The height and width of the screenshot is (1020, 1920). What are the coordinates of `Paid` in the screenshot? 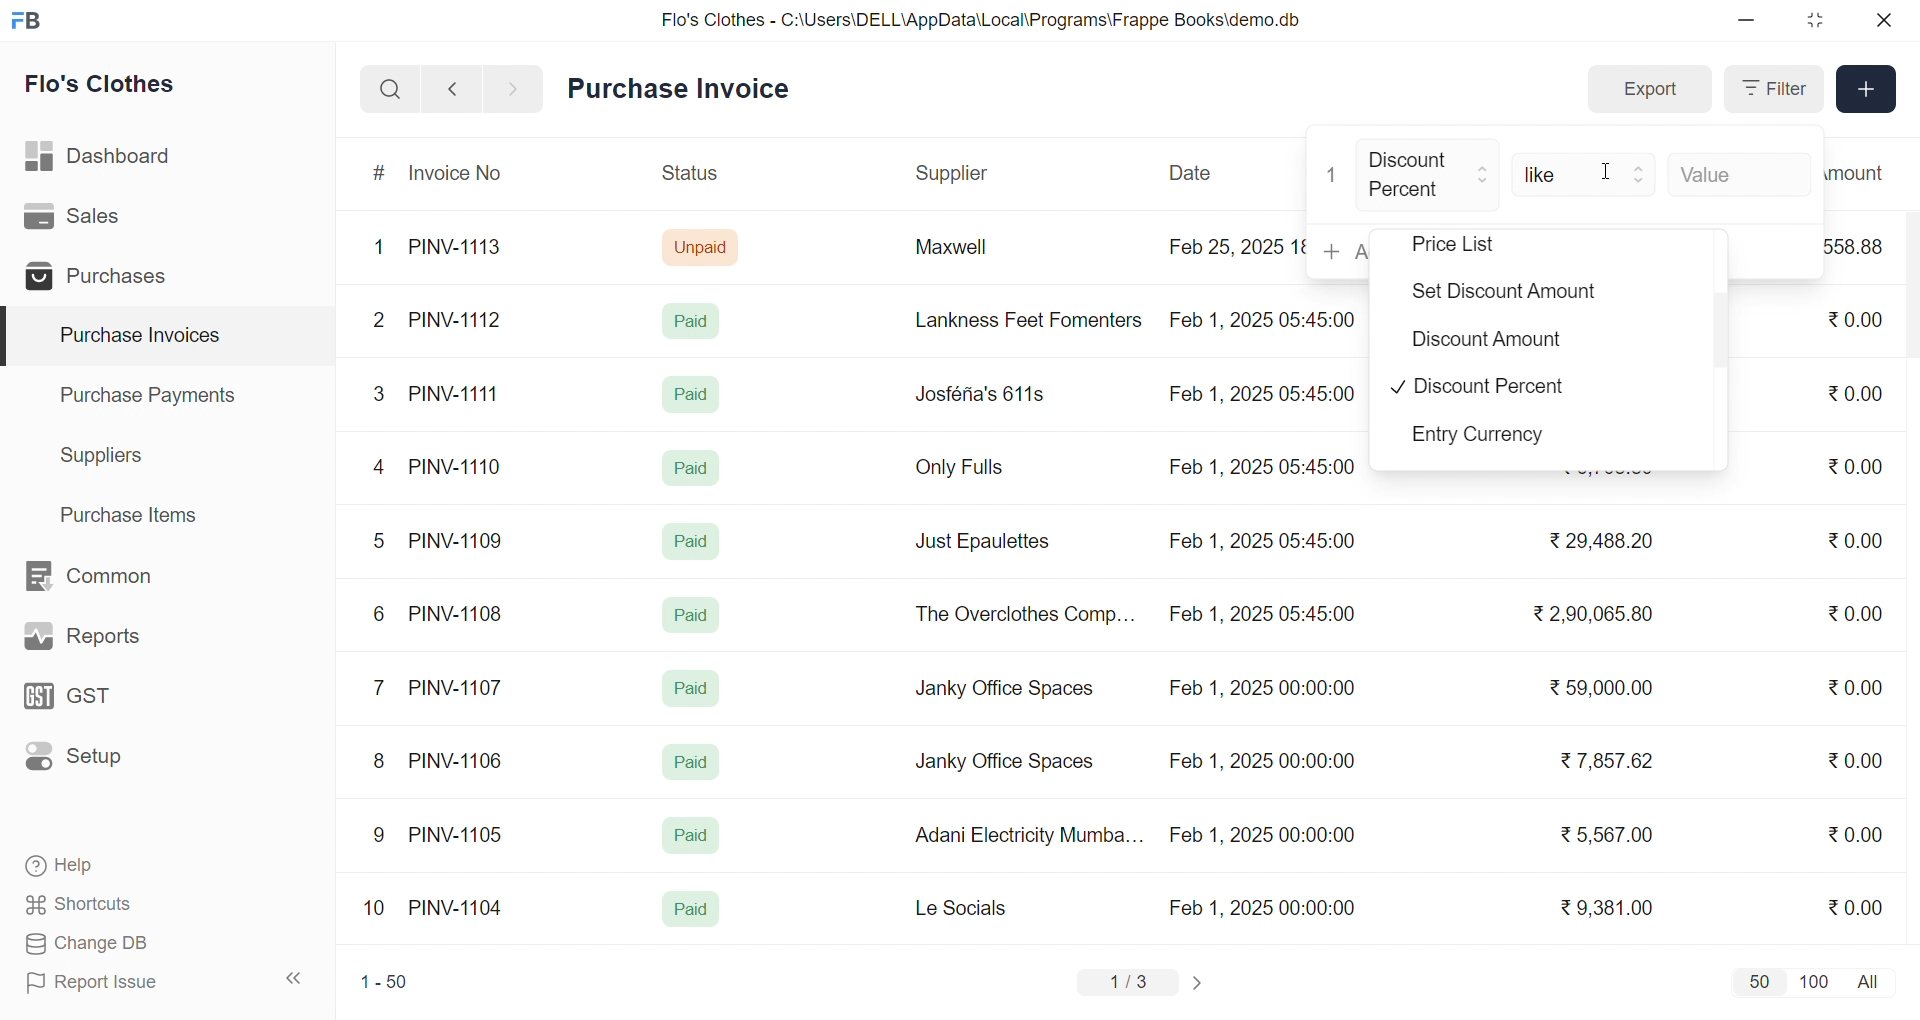 It's located at (695, 538).